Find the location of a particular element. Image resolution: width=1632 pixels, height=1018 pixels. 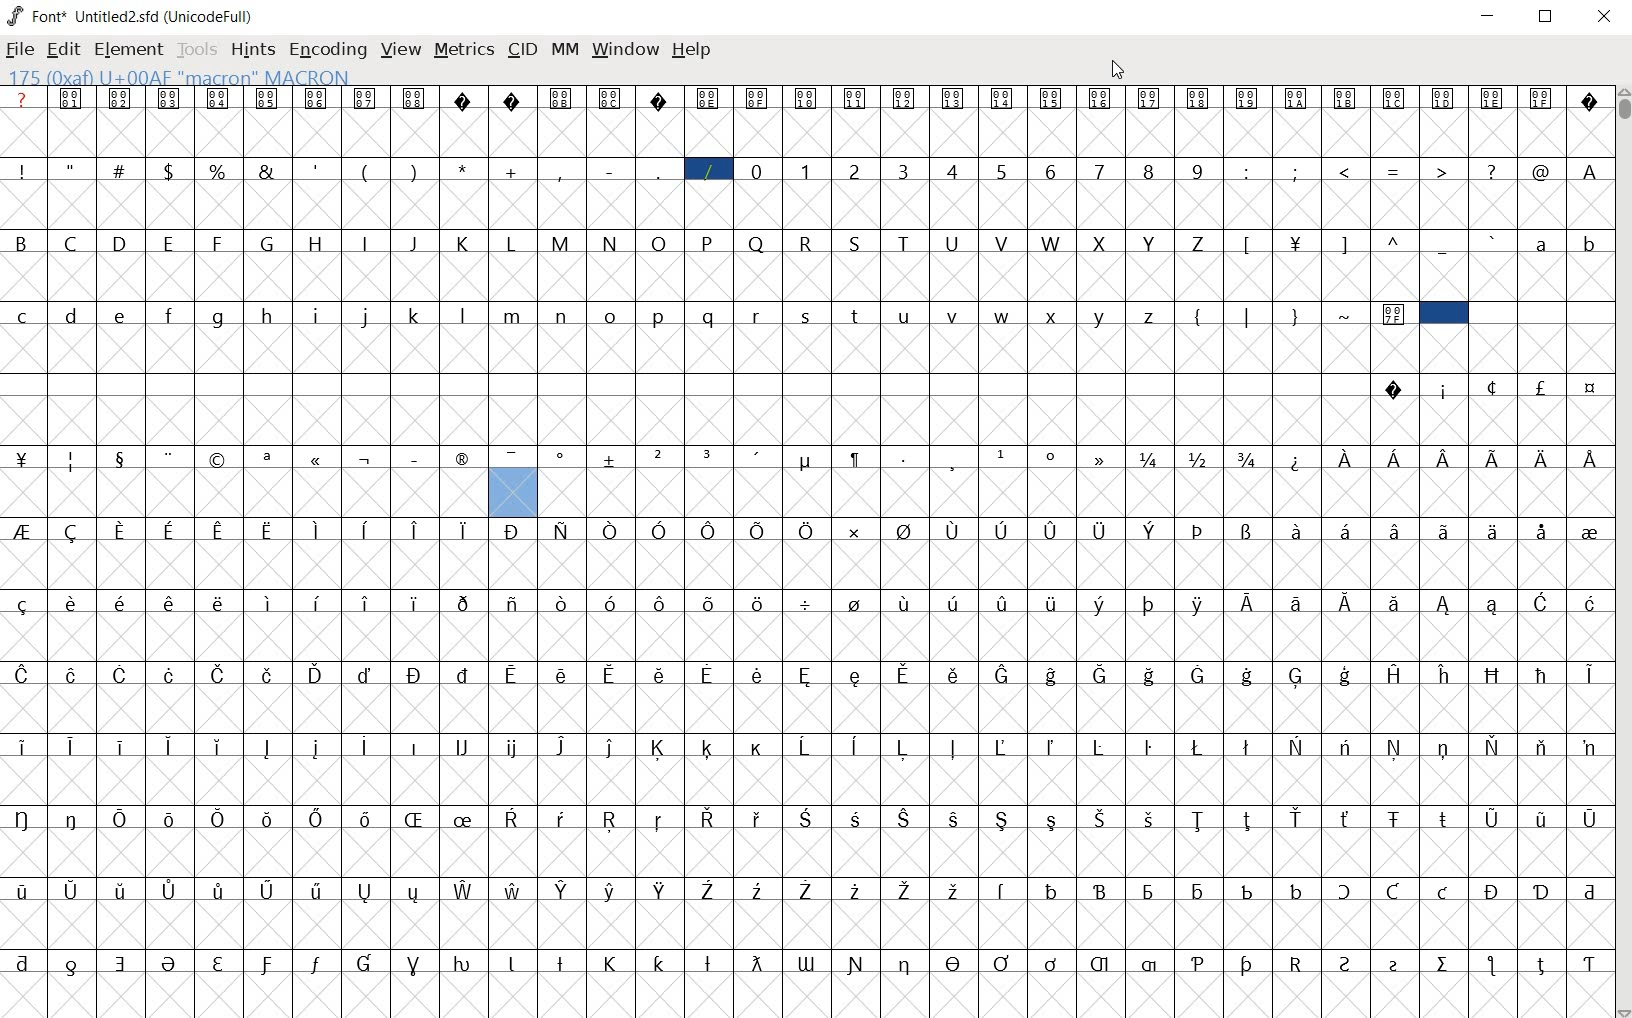

Symbol is located at coordinates (122, 531).